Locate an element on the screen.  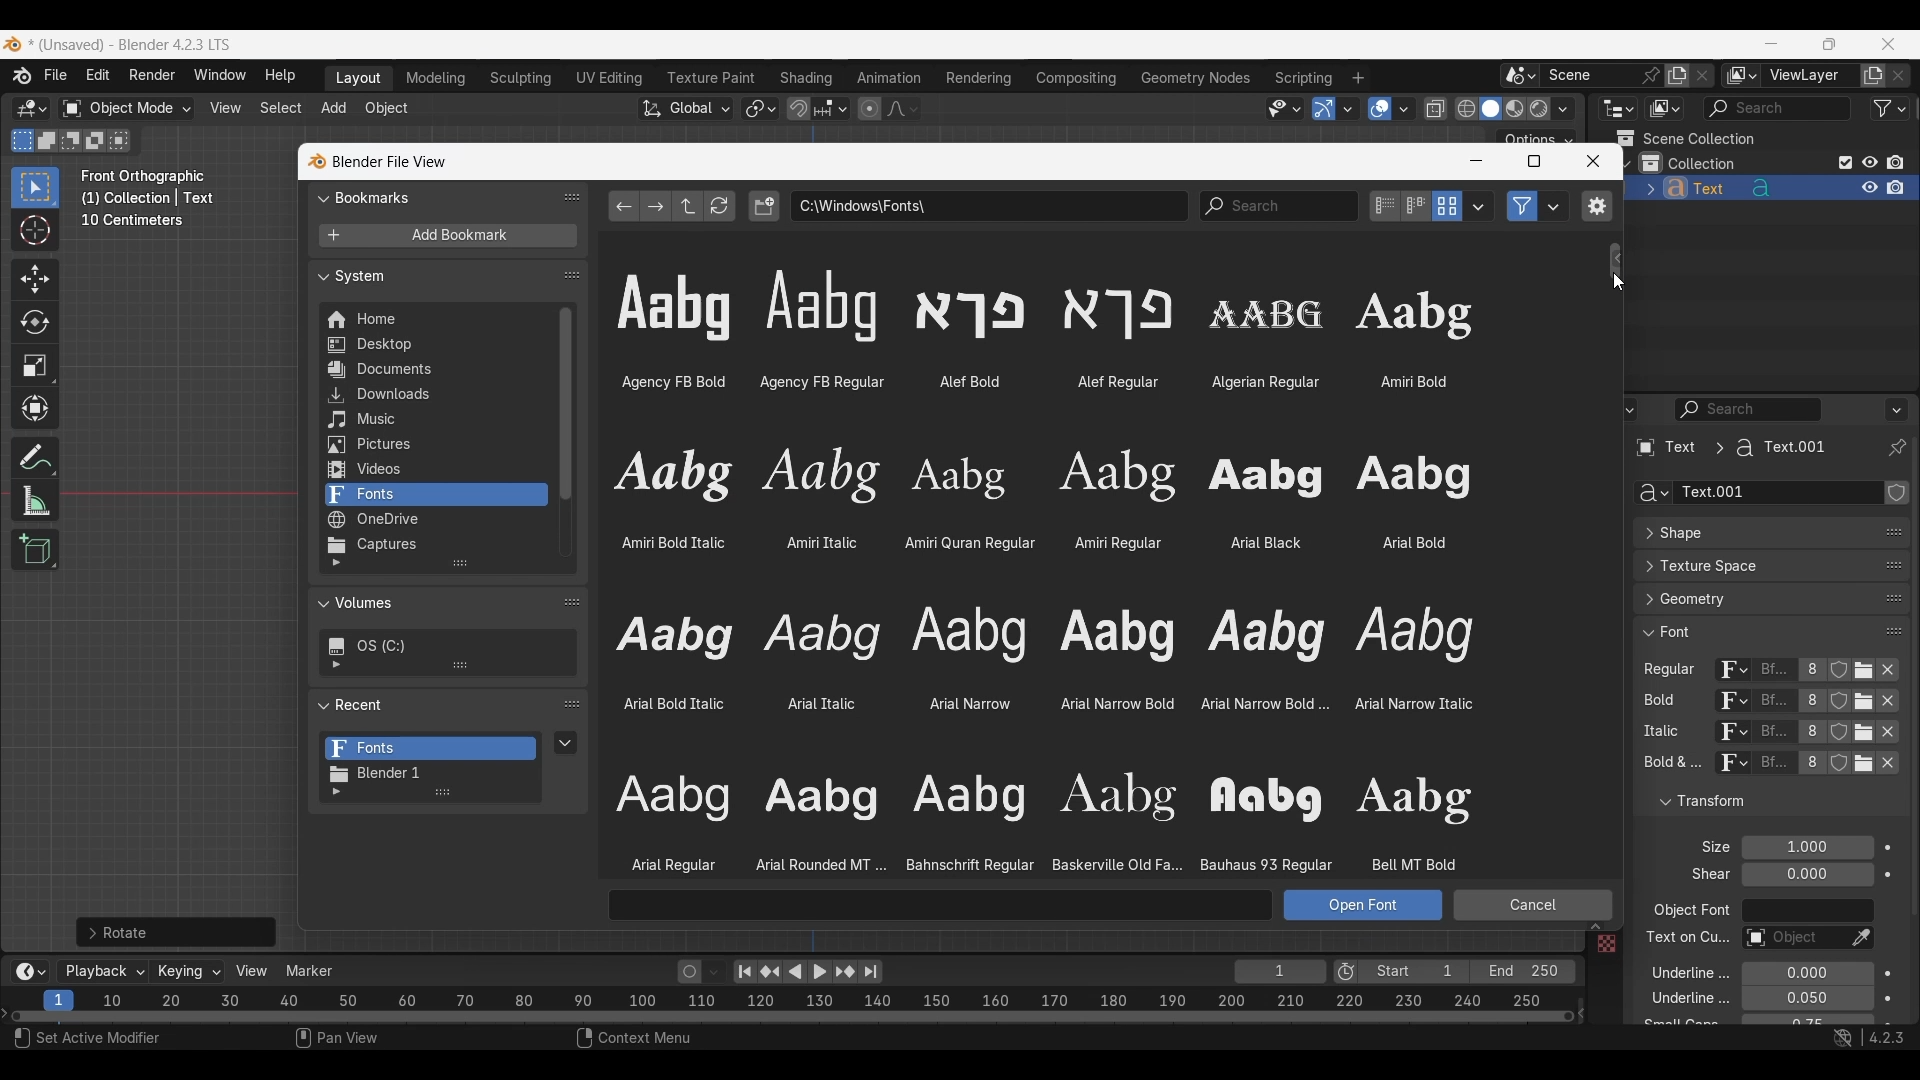
Collapse Recent is located at coordinates (433, 704).